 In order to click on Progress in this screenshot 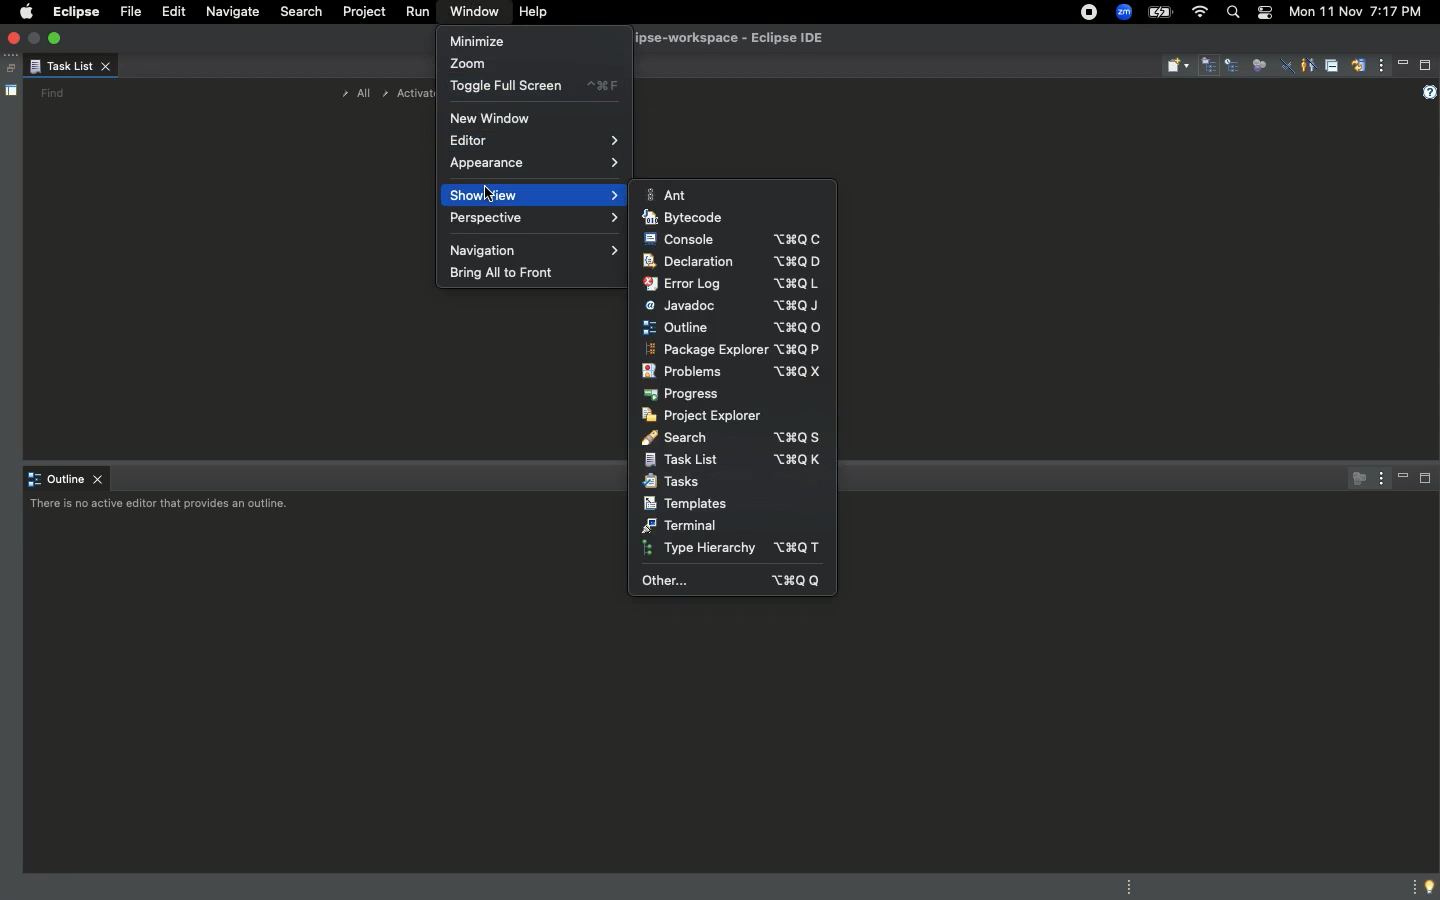, I will do `click(686, 393)`.